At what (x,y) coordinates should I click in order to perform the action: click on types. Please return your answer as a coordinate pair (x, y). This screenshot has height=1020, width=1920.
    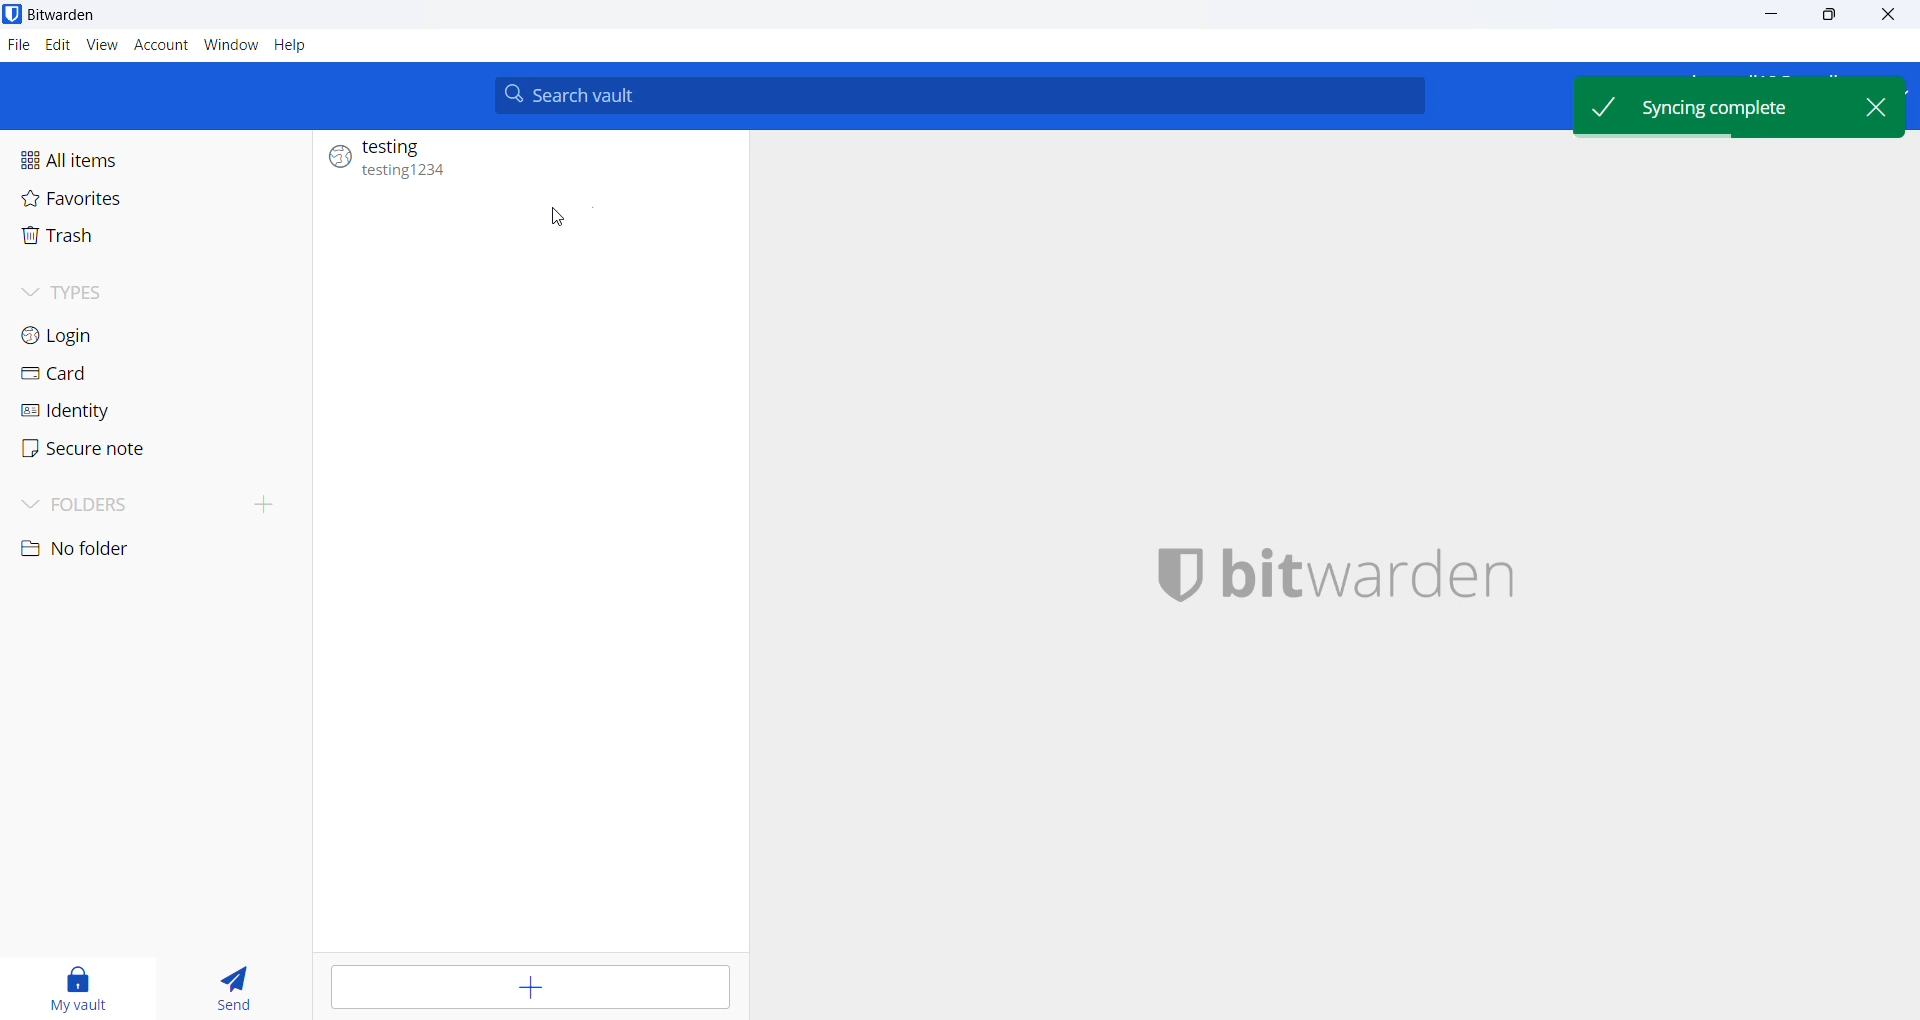
    Looking at the image, I should click on (131, 291).